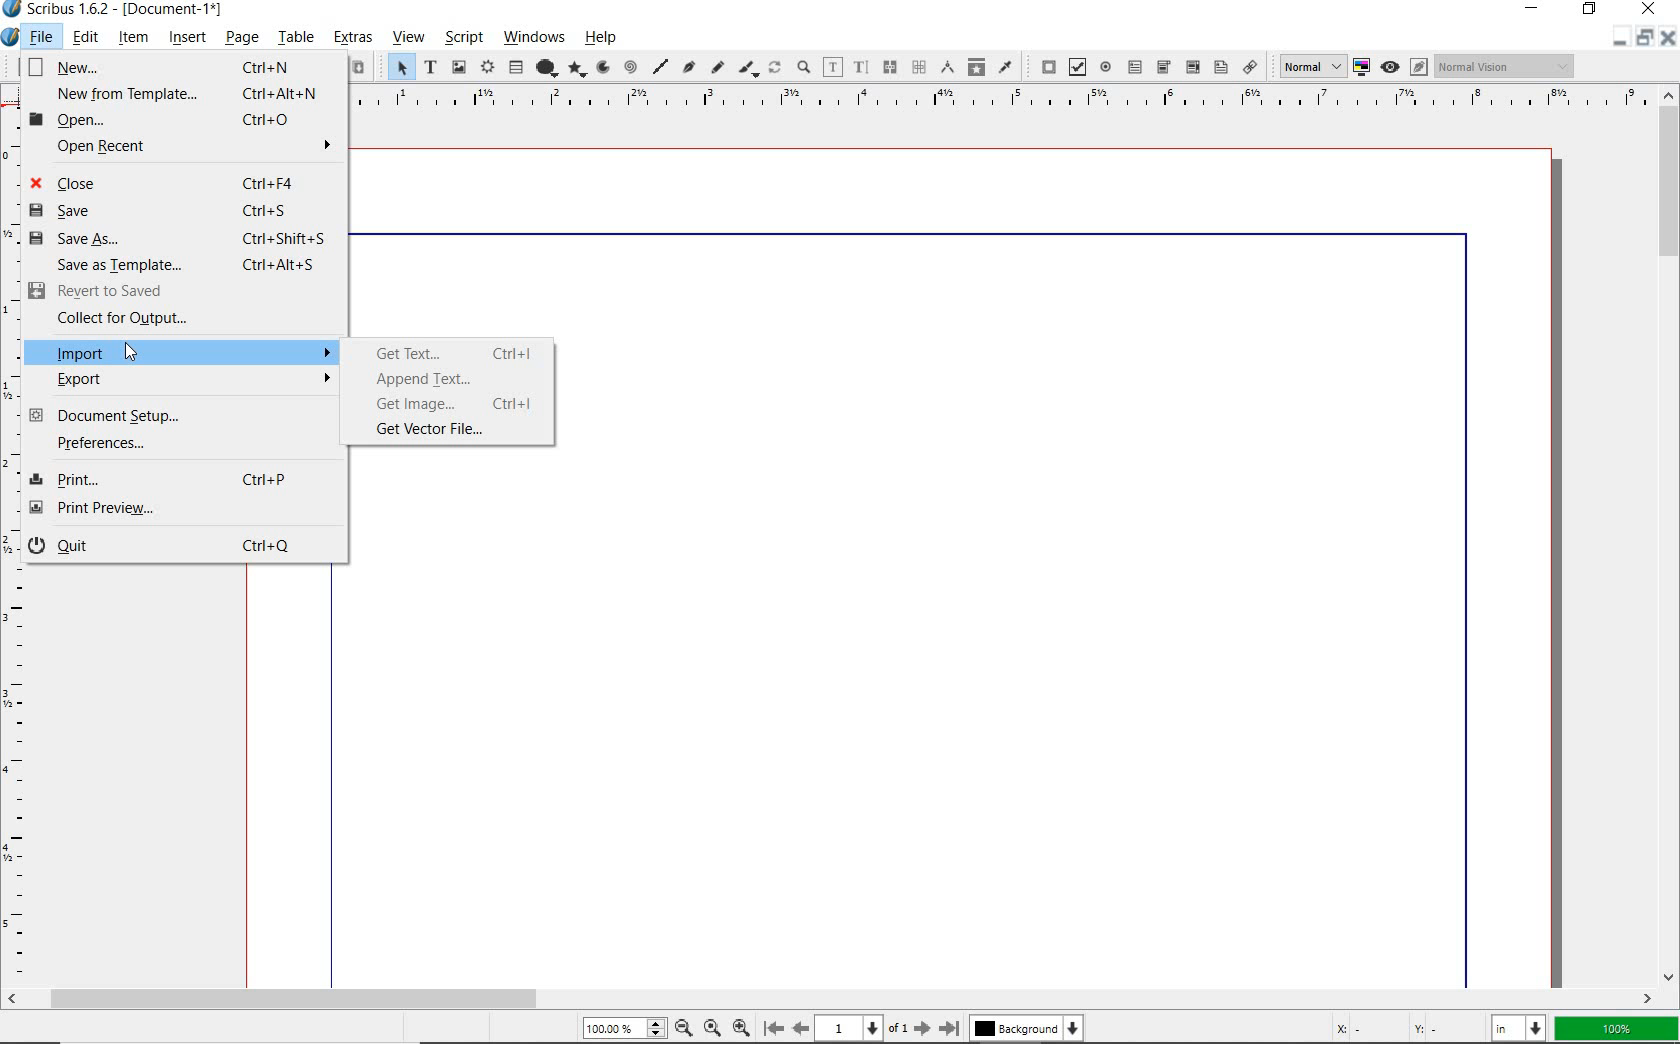 This screenshot has height=1044, width=1680. What do you see at coordinates (1363, 66) in the screenshot?
I see `toggle color` at bounding box center [1363, 66].